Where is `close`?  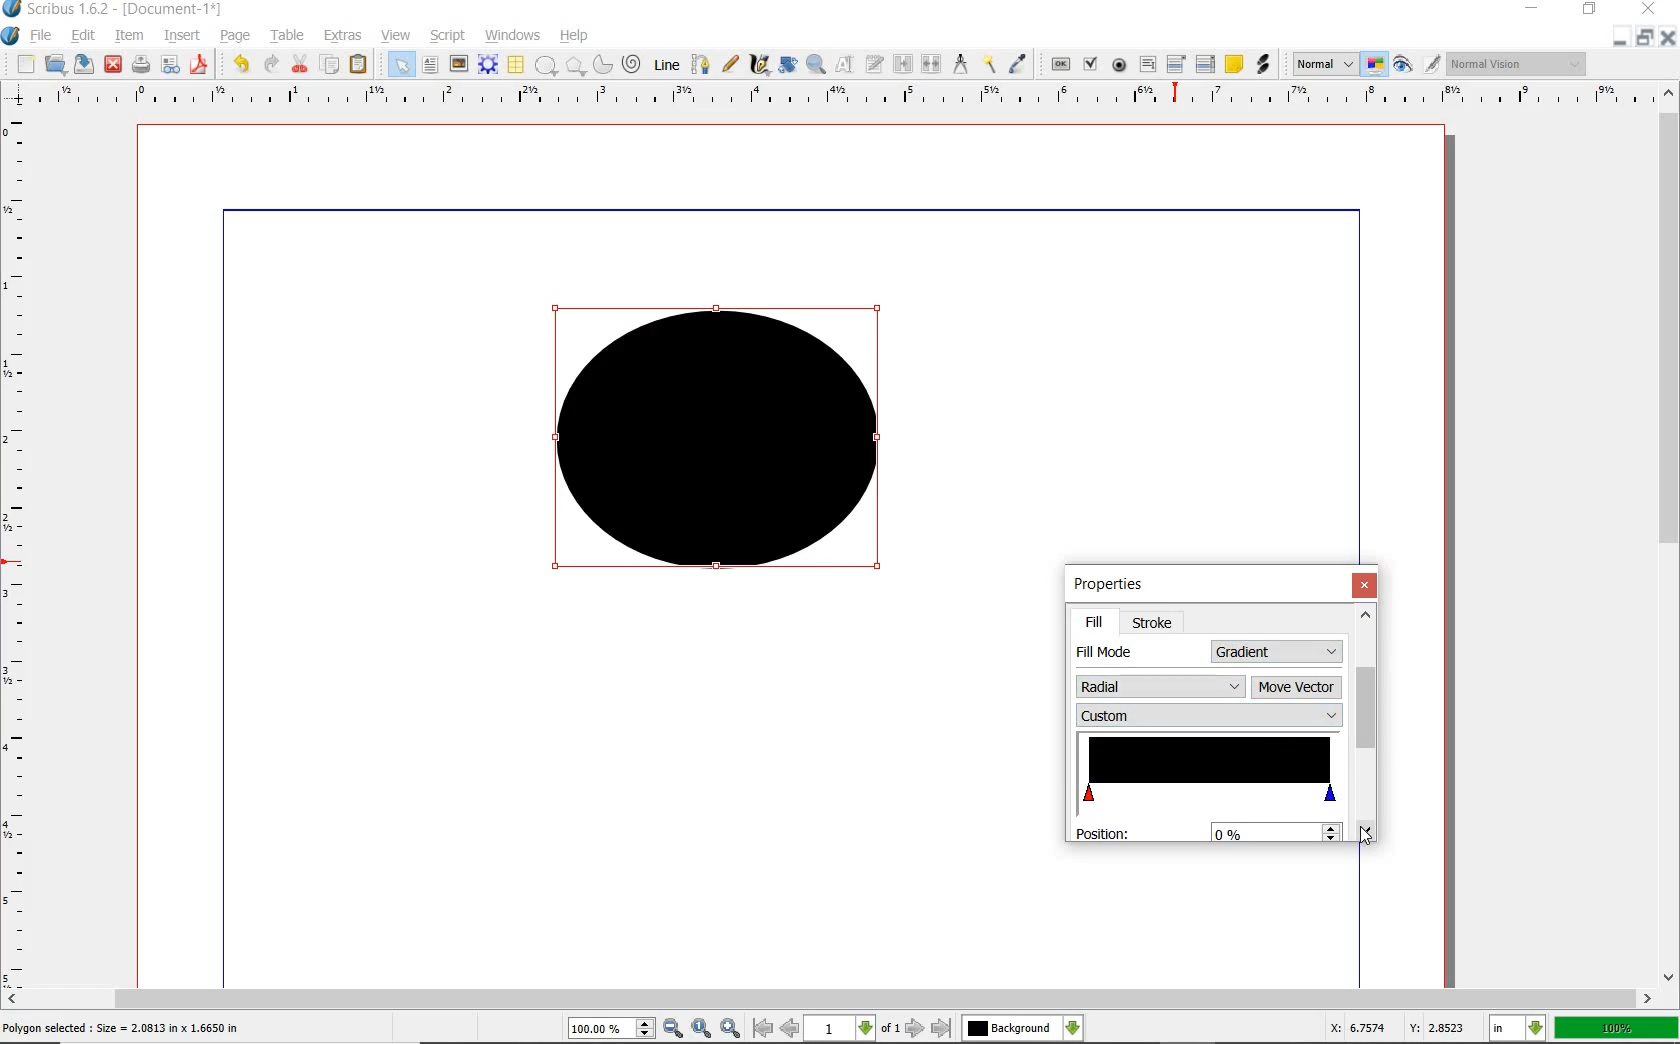 close is located at coordinates (1367, 585).